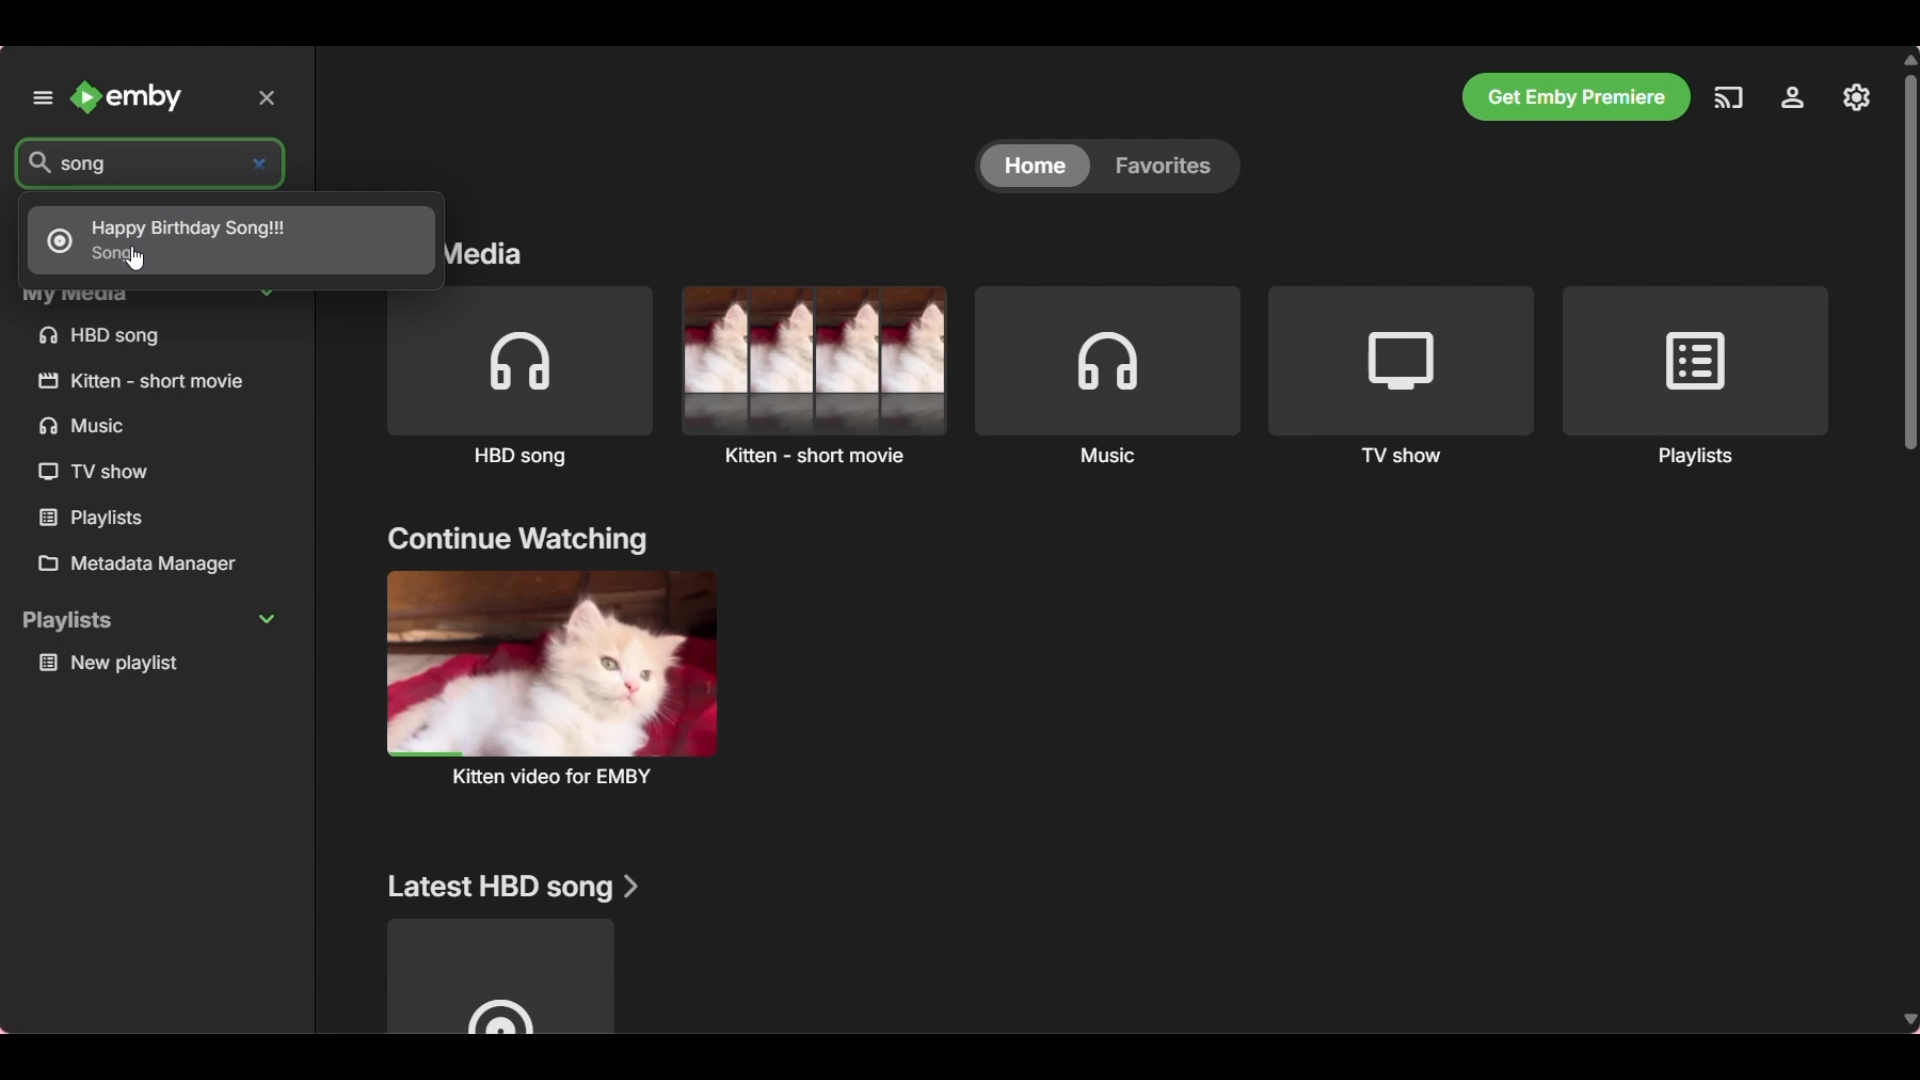 Image resolution: width=1920 pixels, height=1080 pixels. I want to click on Favorites, so click(1169, 165).